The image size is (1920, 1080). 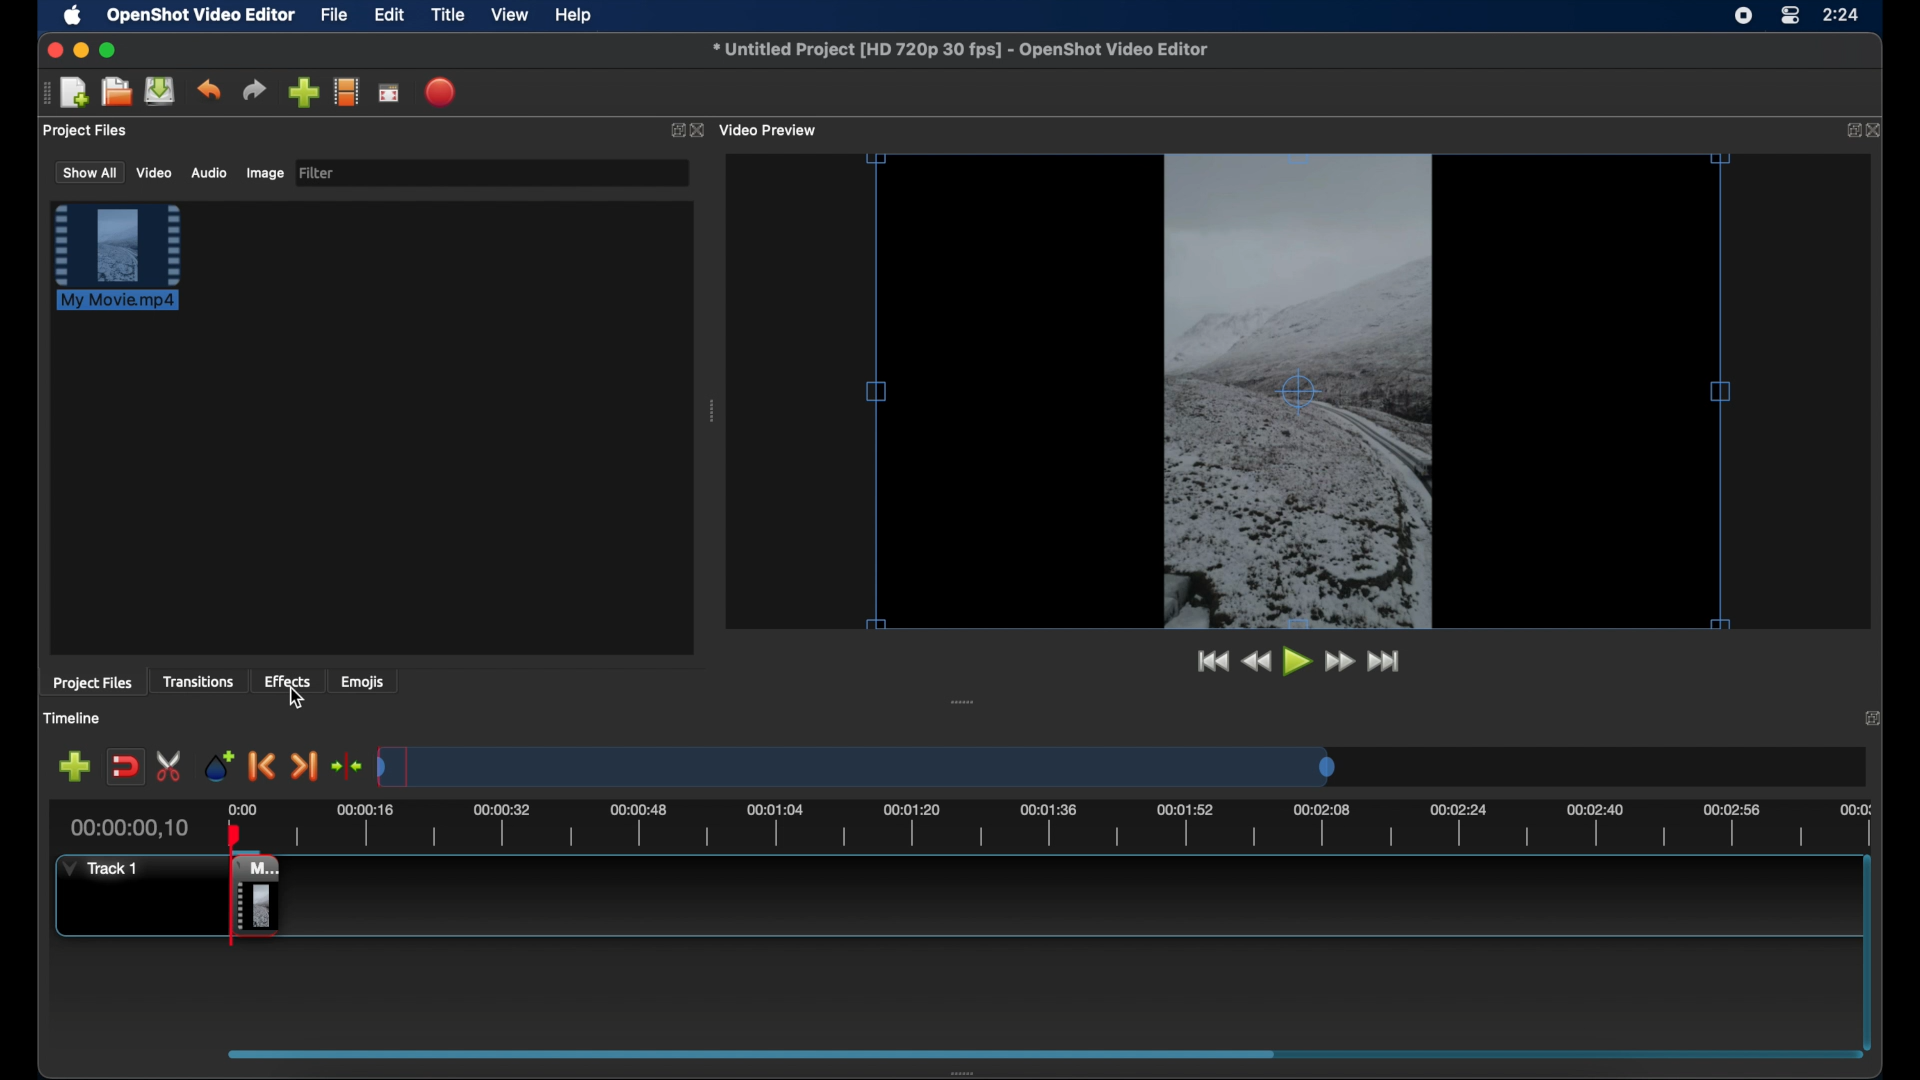 What do you see at coordinates (1296, 662) in the screenshot?
I see `play button` at bounding box center [1296, 662].